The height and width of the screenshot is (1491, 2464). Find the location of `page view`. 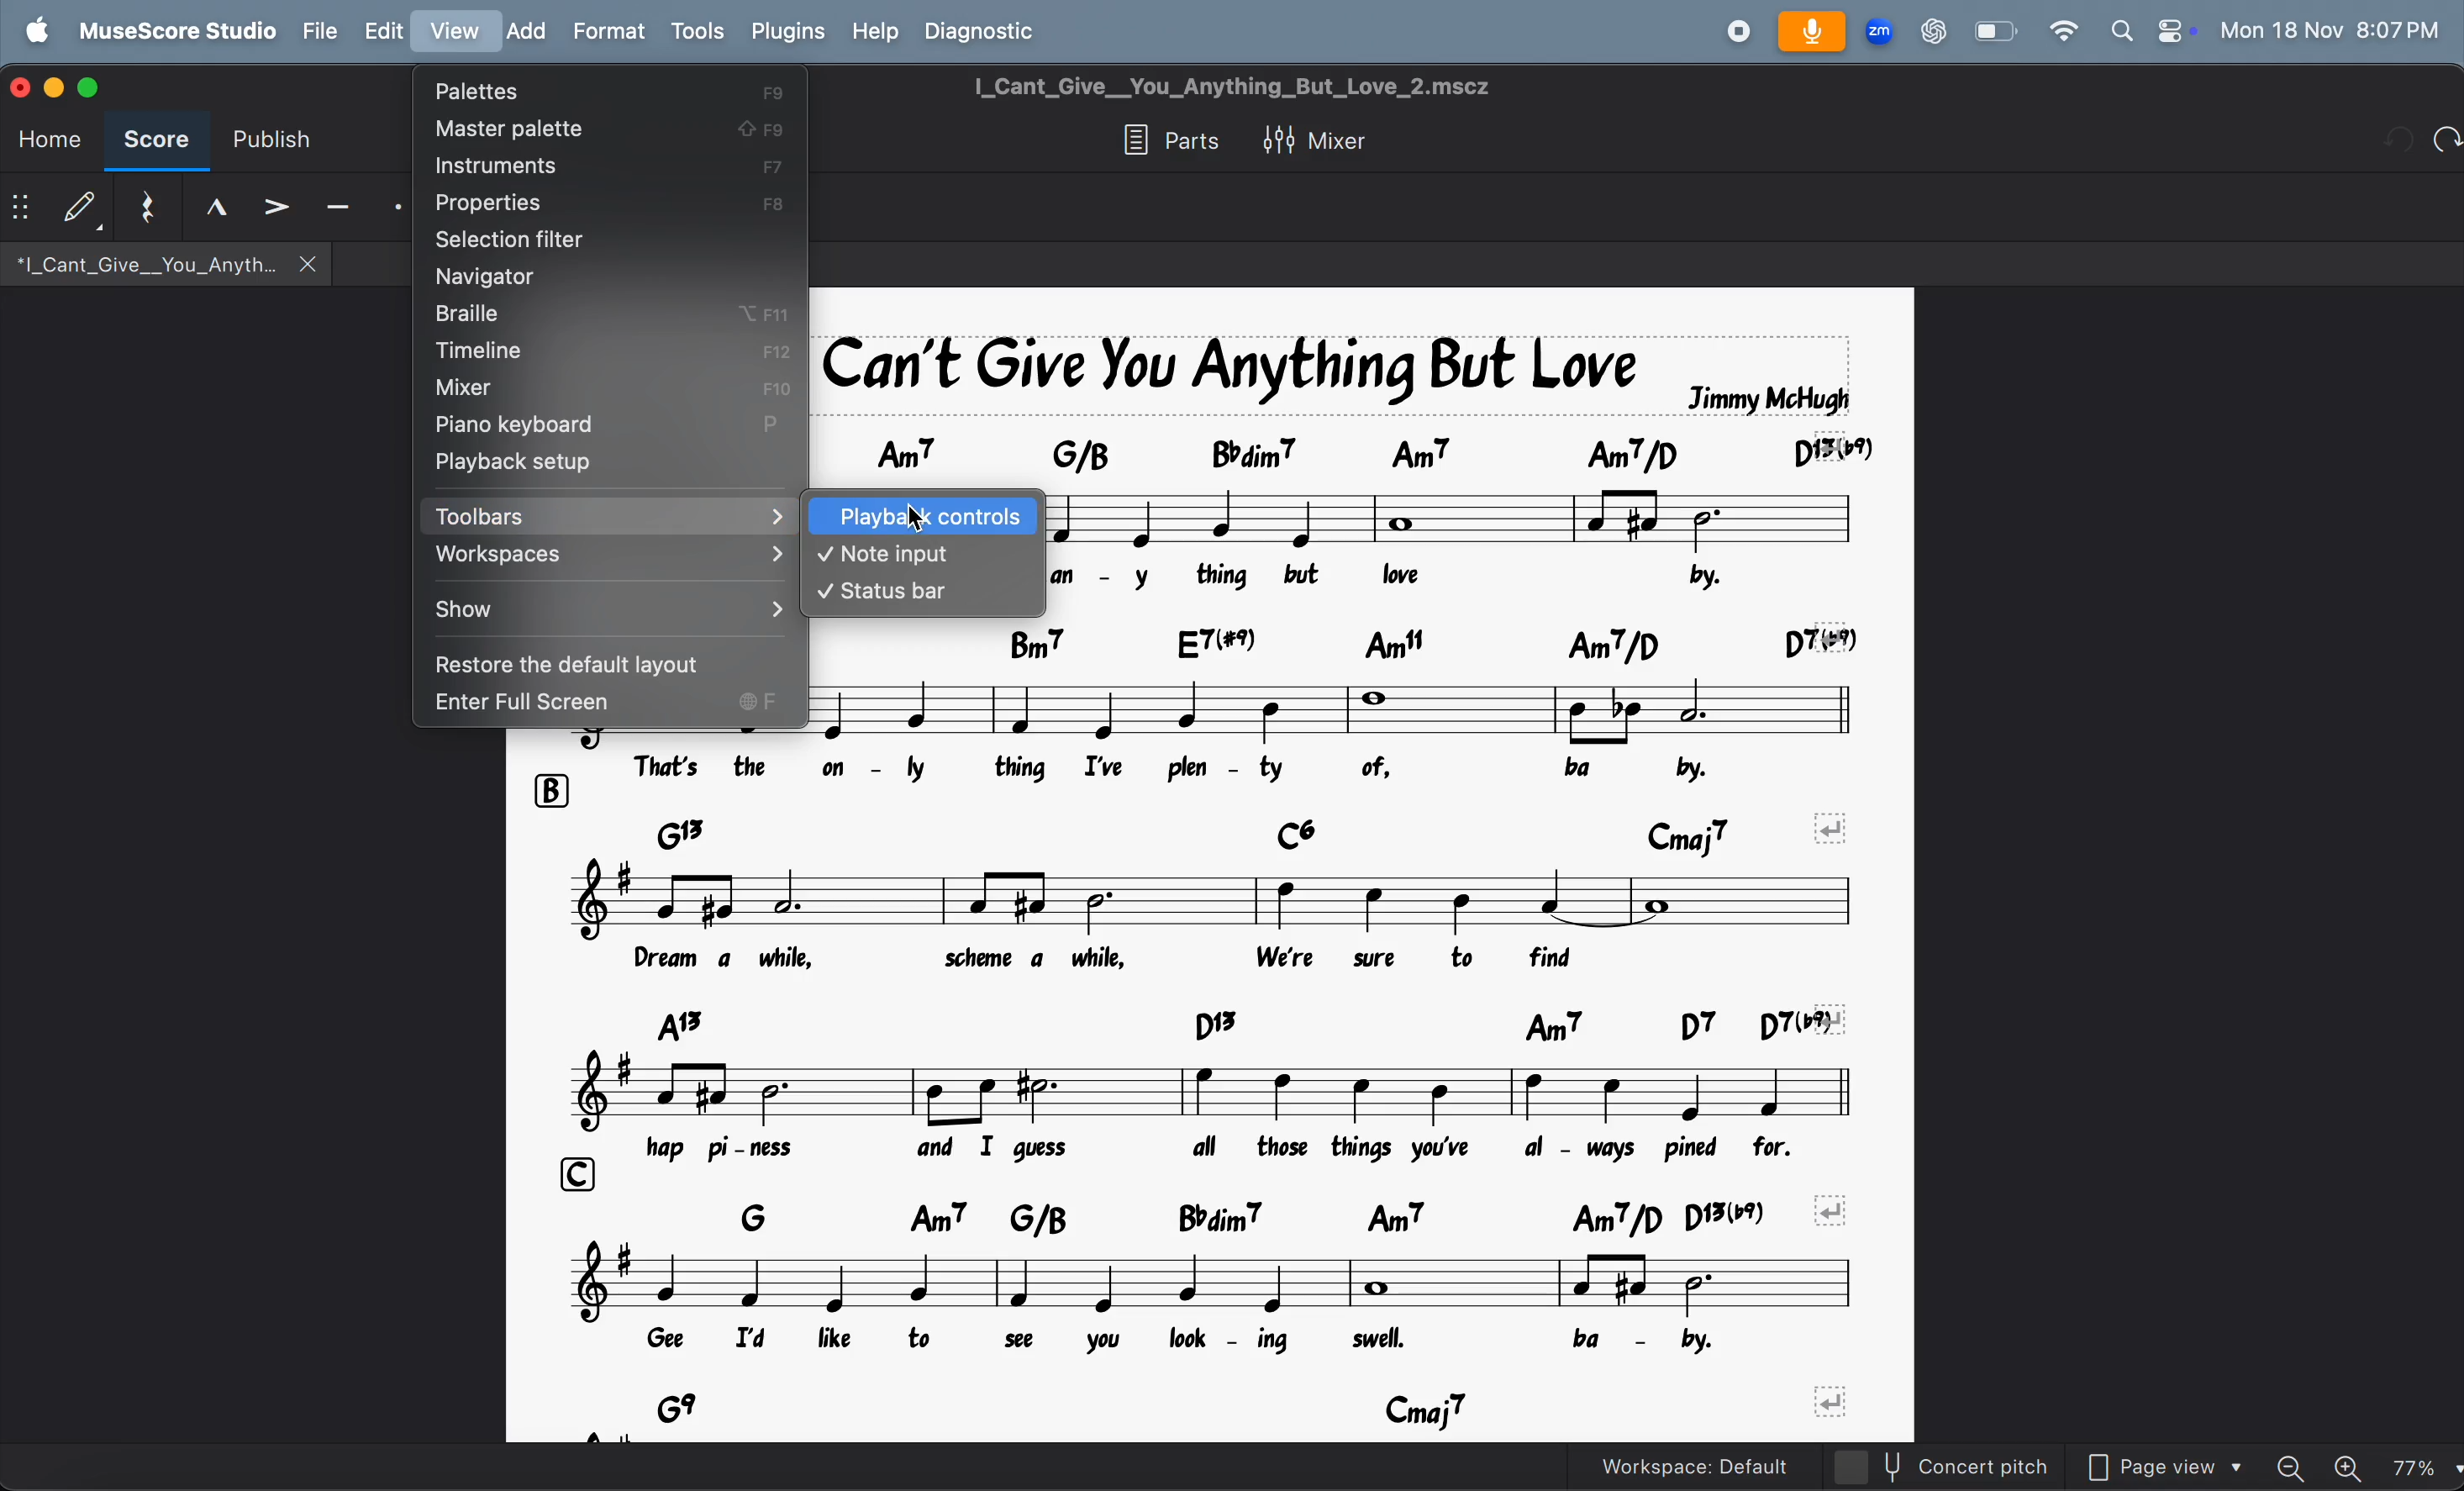

page view is located at coordinates (2158, 1468).